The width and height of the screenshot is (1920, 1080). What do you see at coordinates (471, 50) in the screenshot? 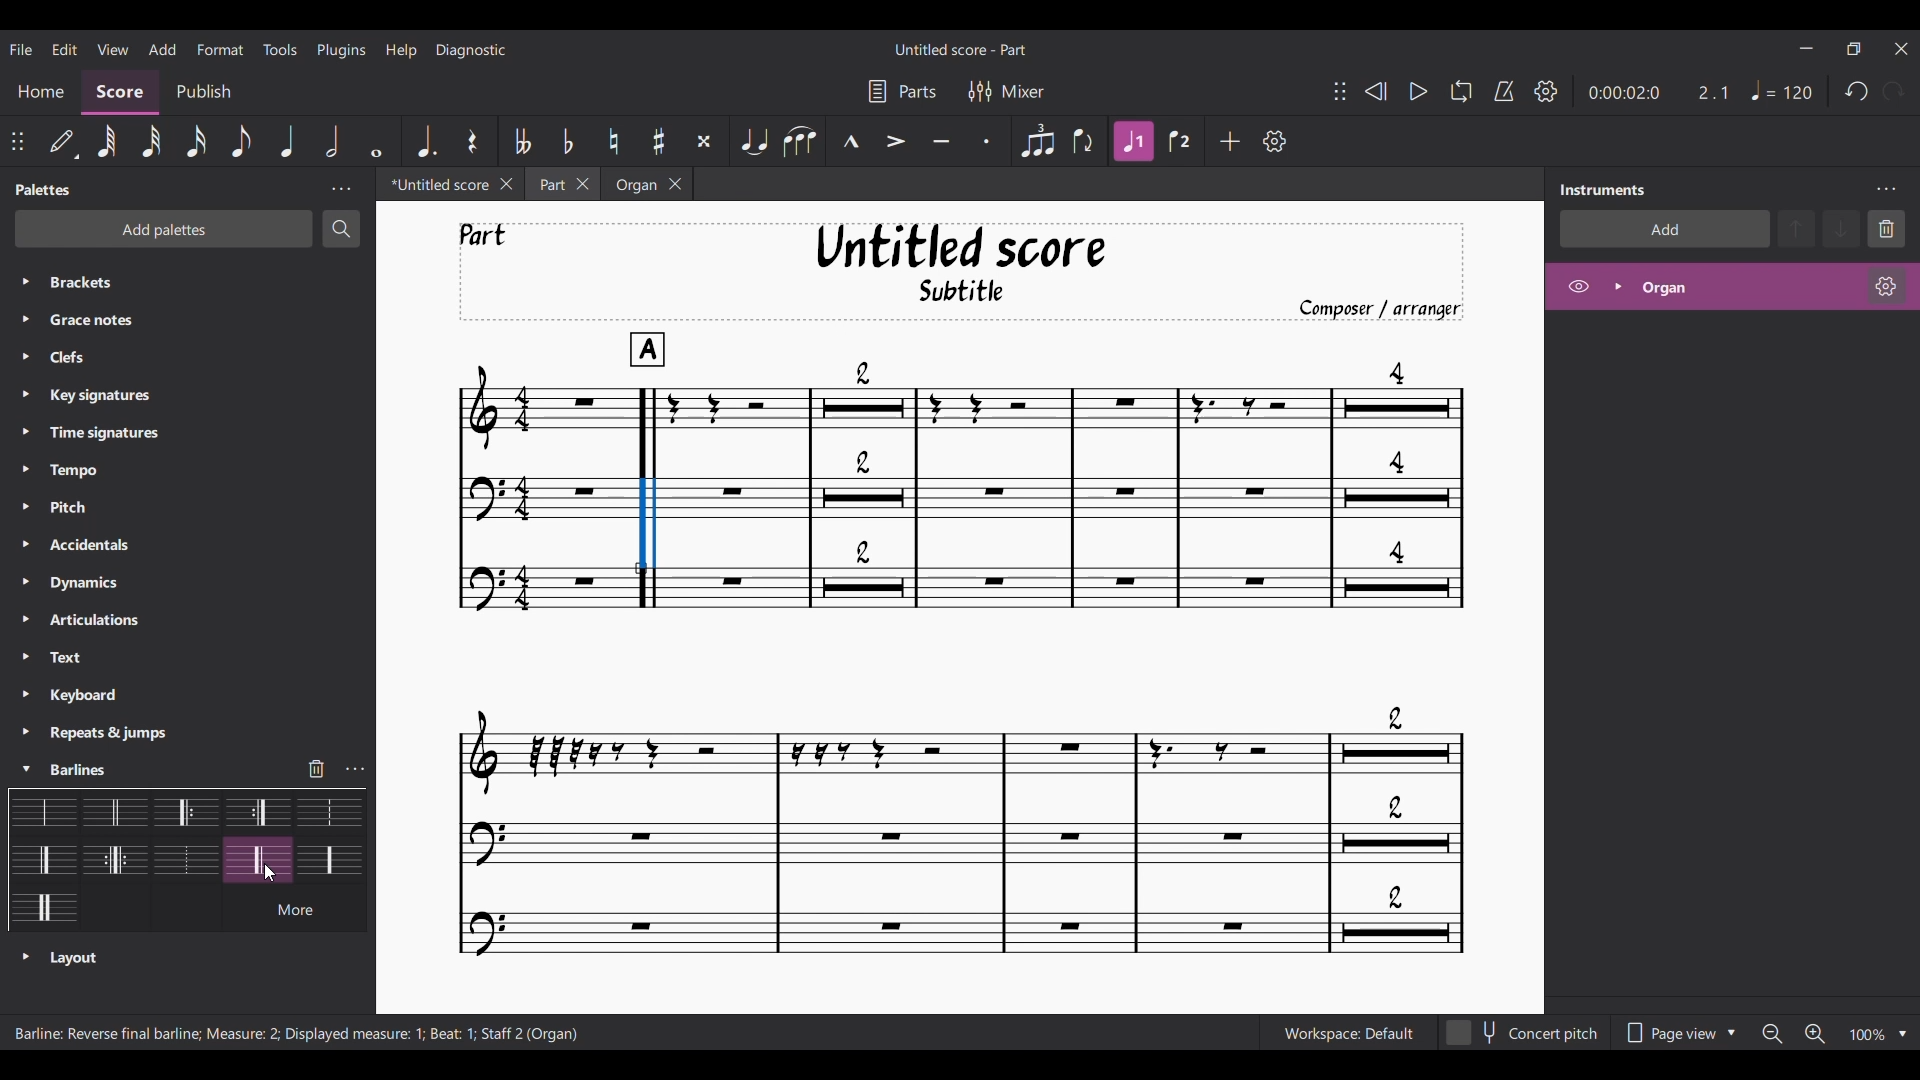
I see `Diagnostic menu` at bounding box center [471, 50].